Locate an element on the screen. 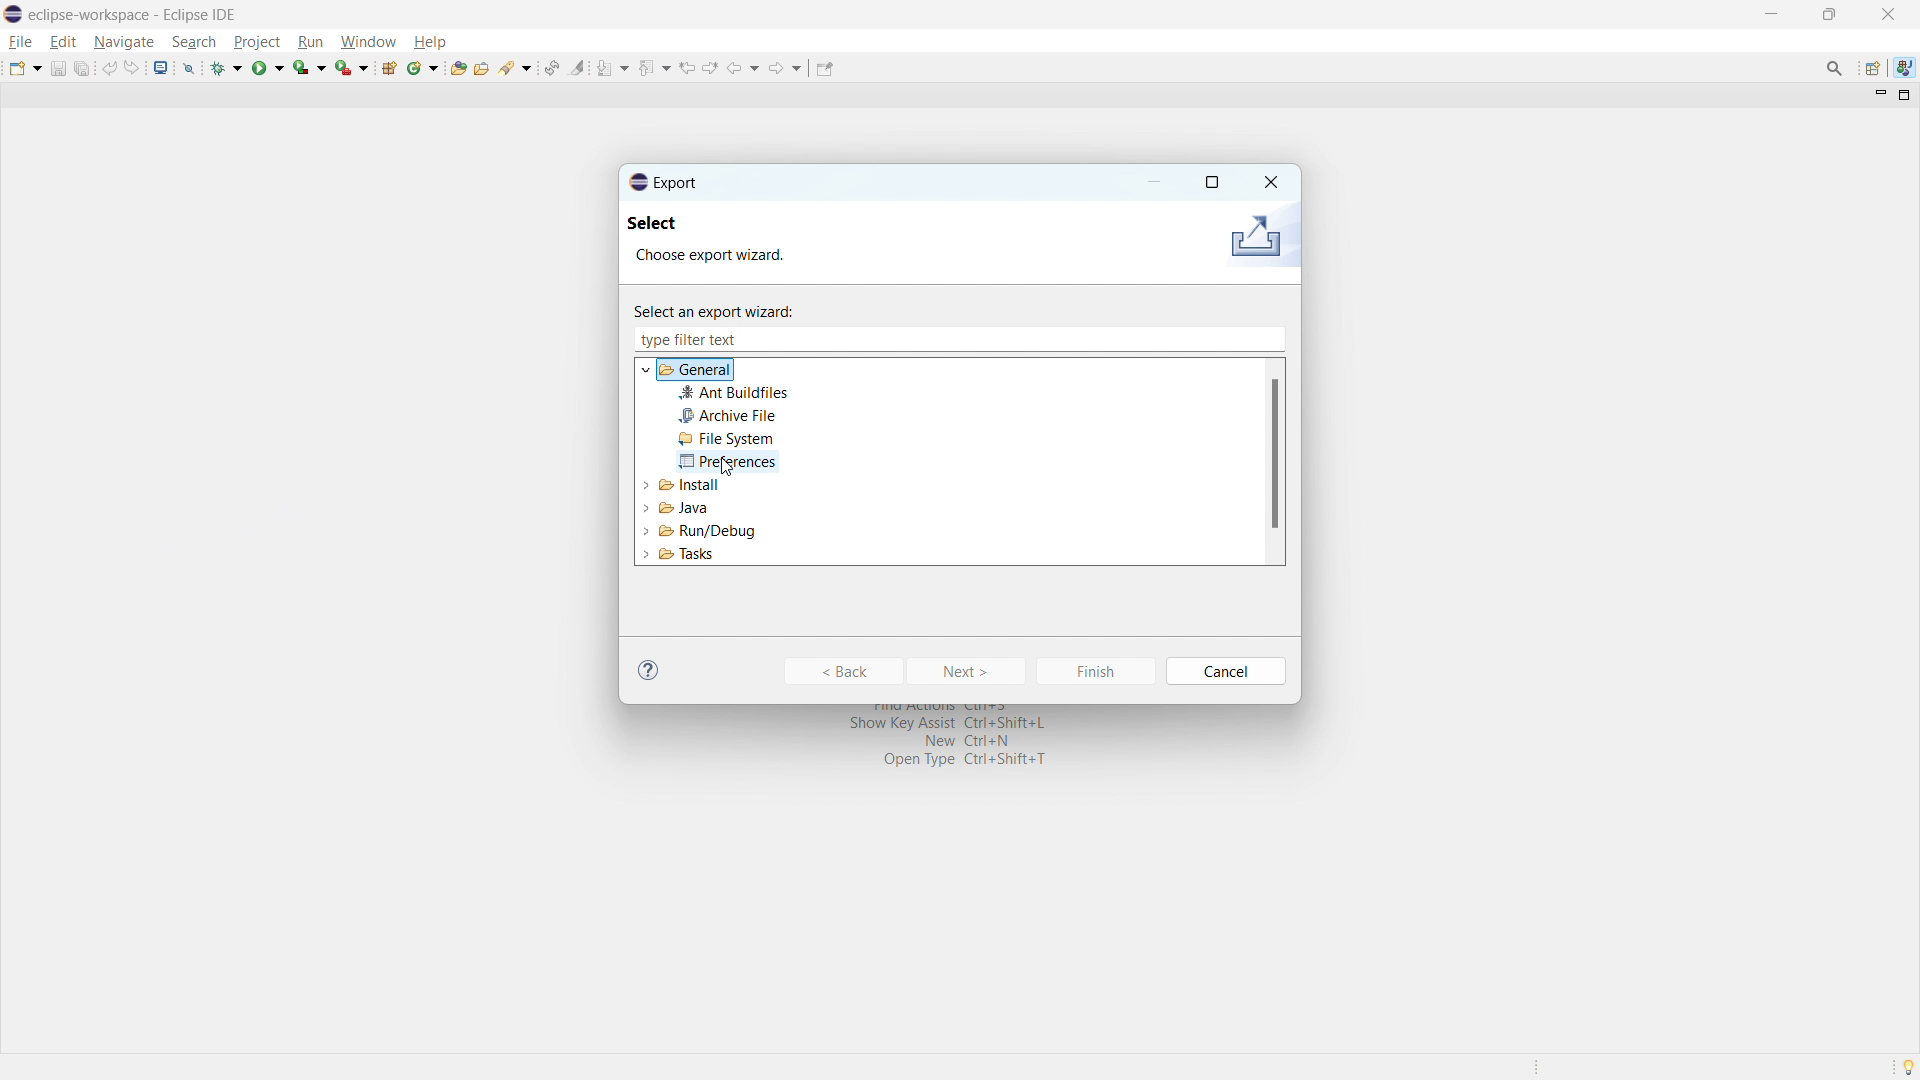  maximize is located at coordinates (1829, 14).